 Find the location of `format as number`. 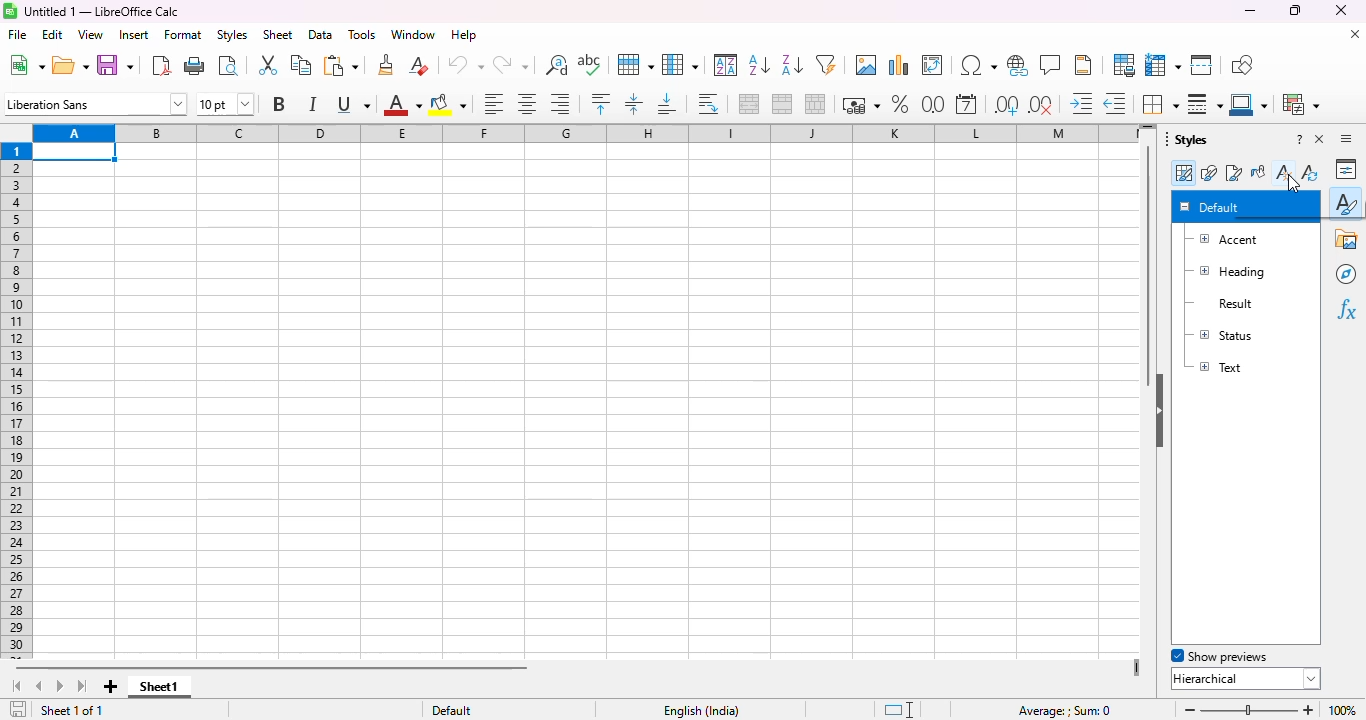

format as number is located at coordinates (934, 104).